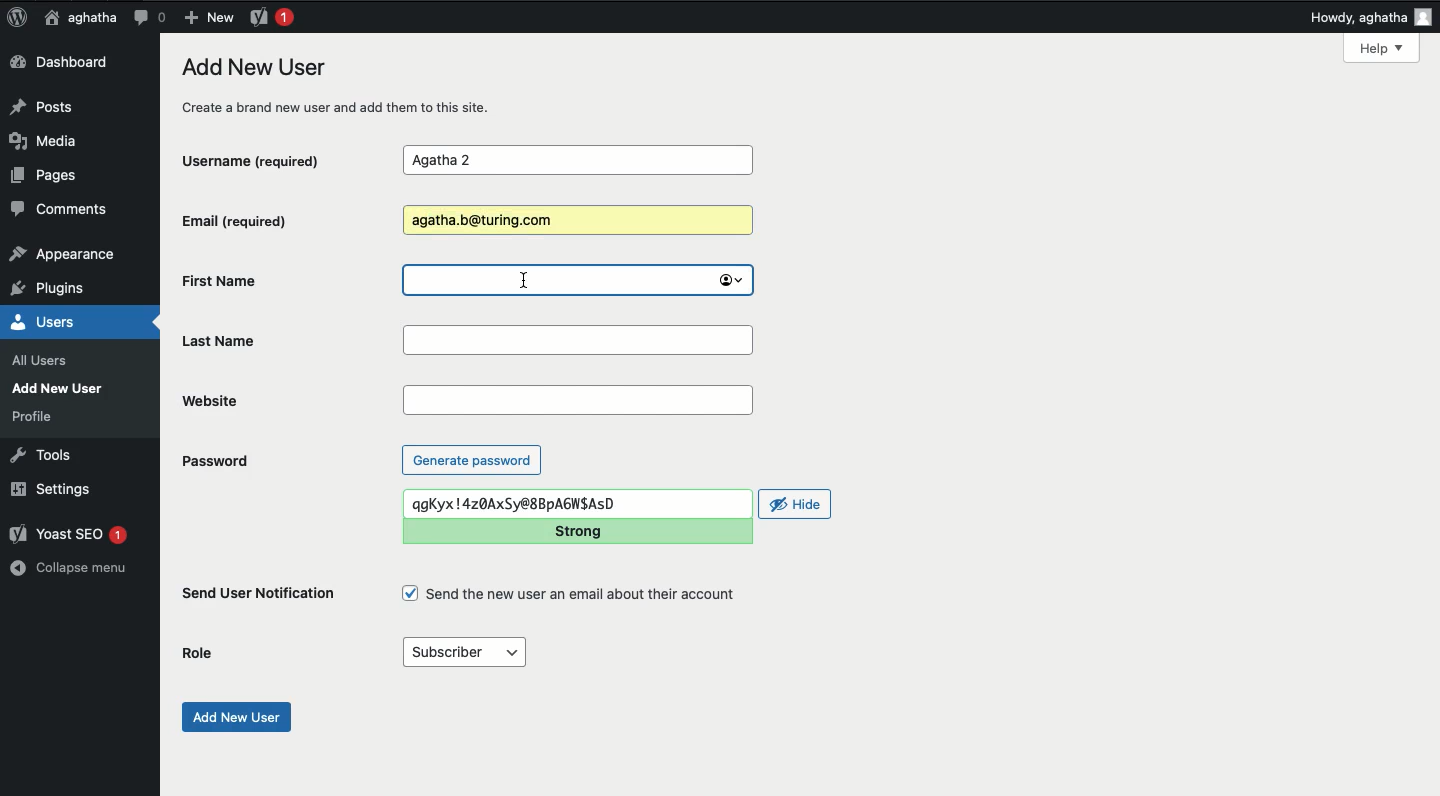  Describe the element at coordinates (214, 461) in the screenshot. I see `Password` at that location.